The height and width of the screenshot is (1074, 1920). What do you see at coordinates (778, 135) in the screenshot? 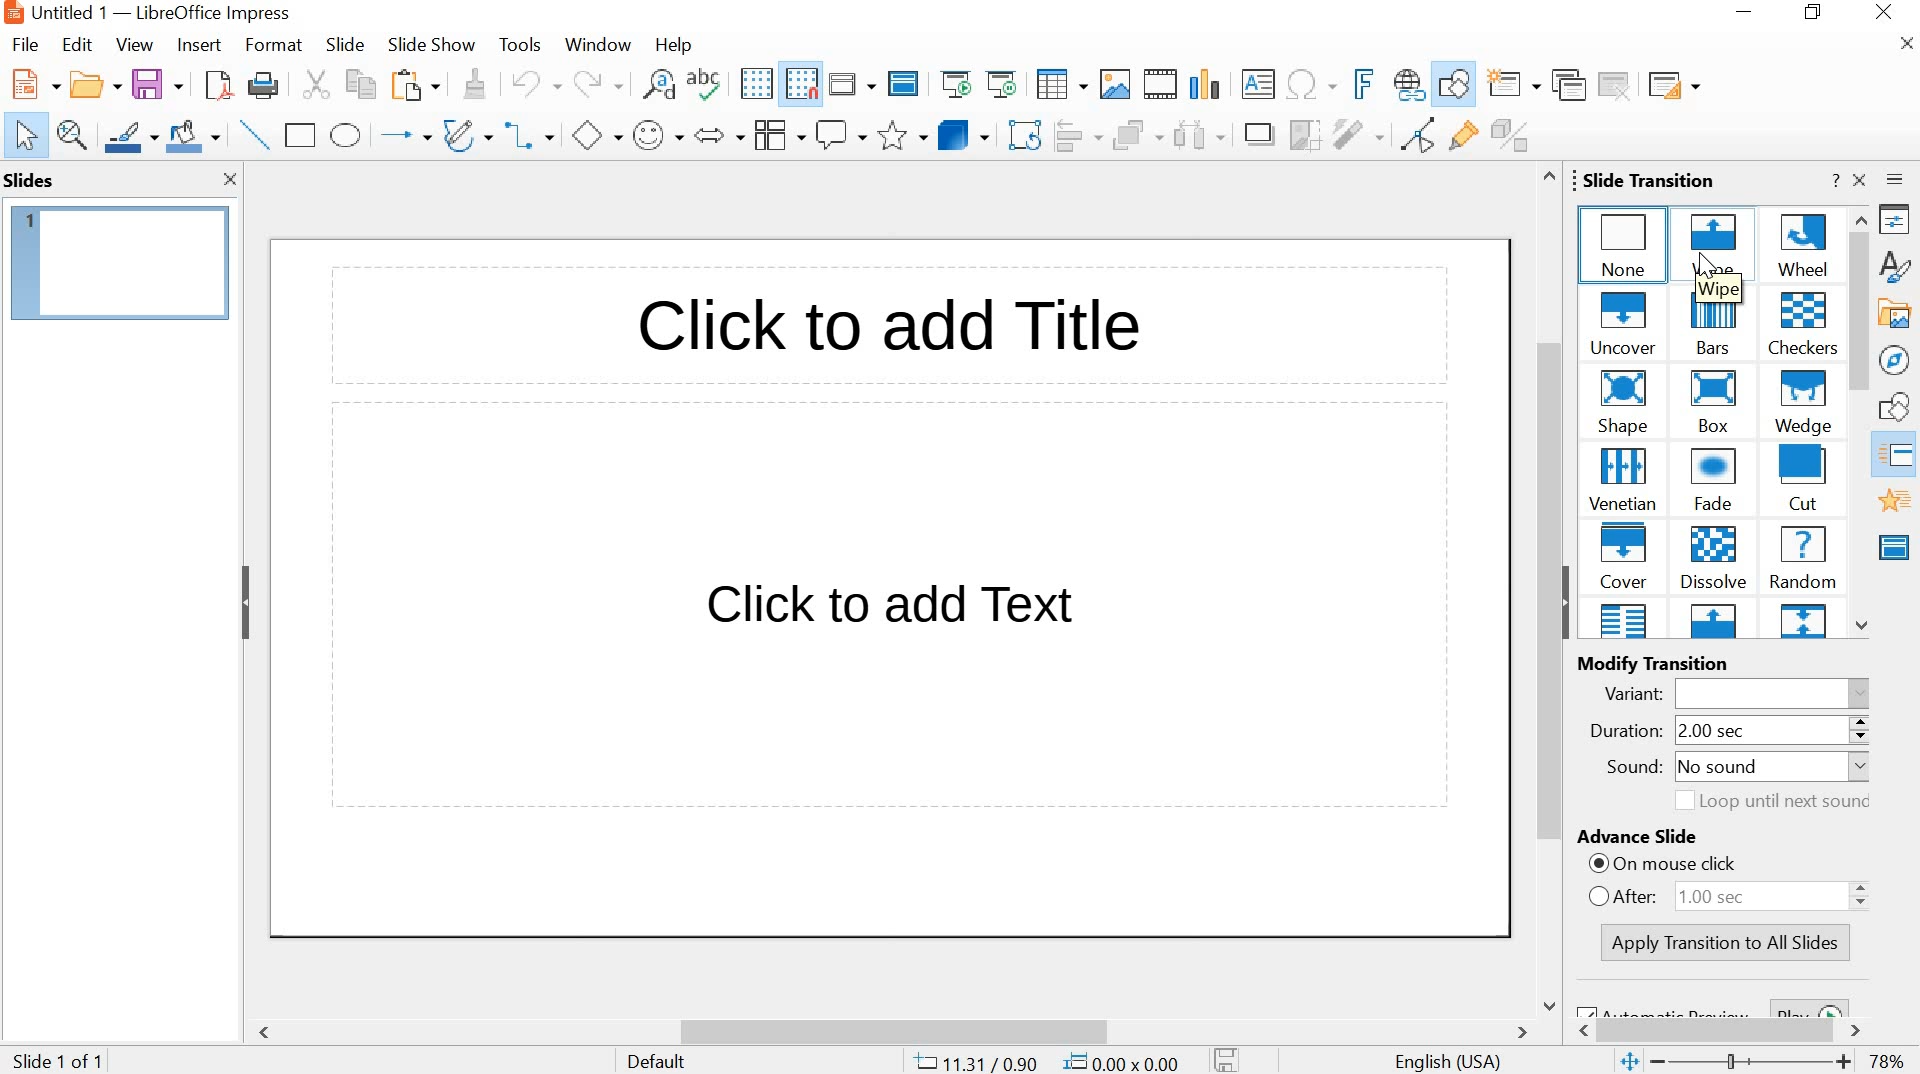
I see `Flowchart` at bounding box center [778, 135].